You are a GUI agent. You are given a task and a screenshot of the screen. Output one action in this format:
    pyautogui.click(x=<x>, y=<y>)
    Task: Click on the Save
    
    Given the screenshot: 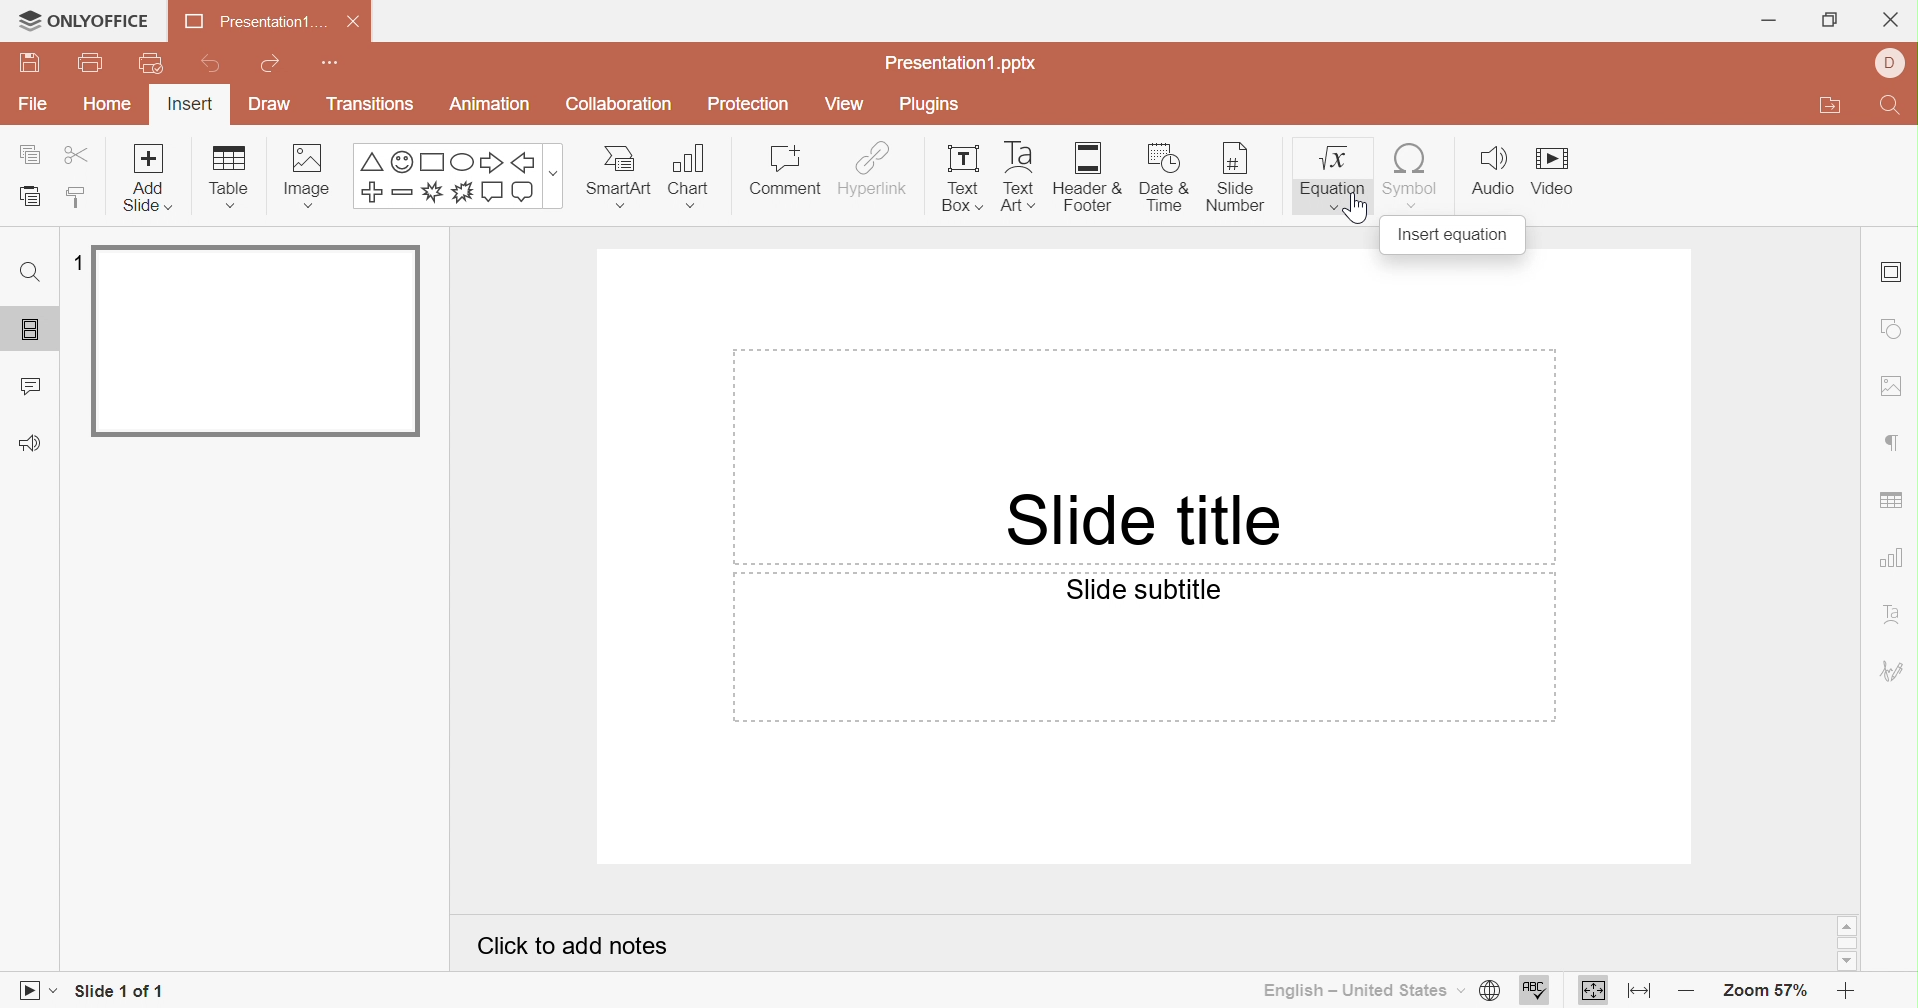 What is the action you would take?
    pyautogui.click(x=43, y=62)
    